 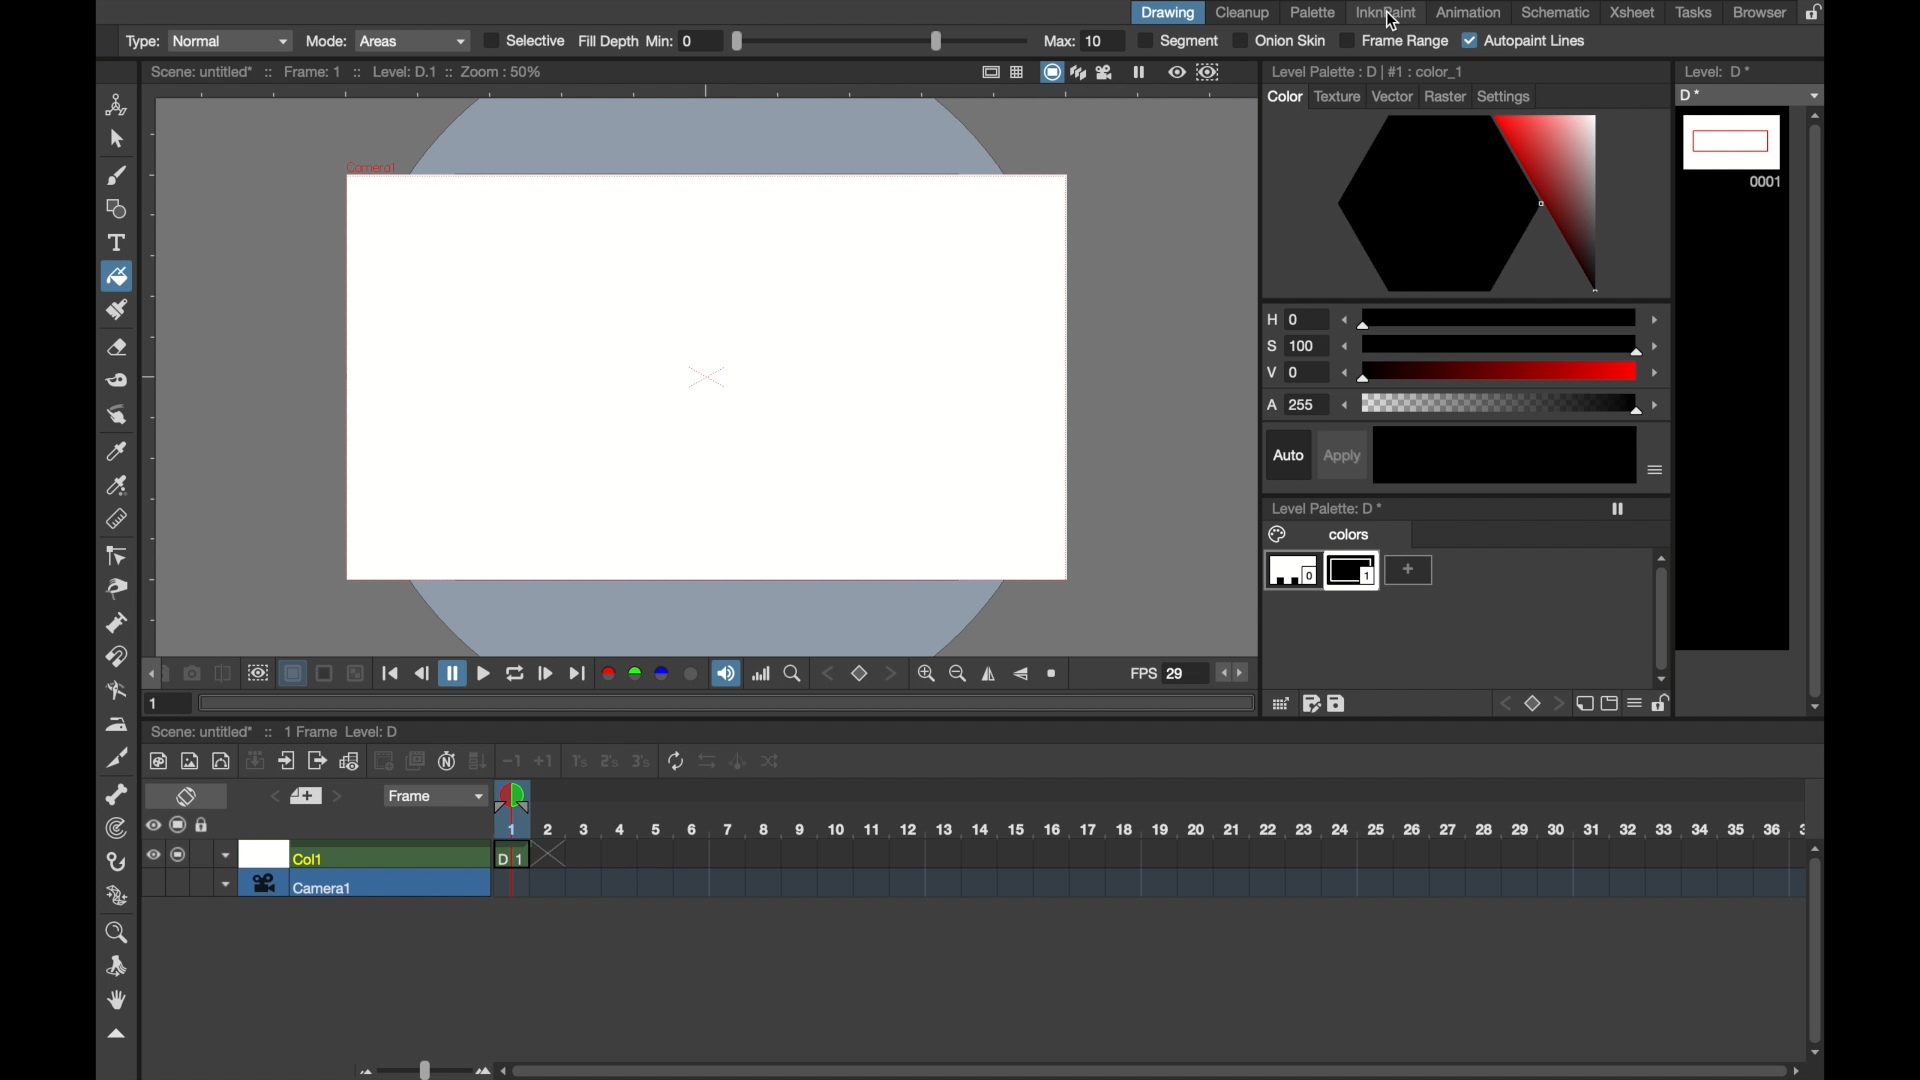 What do you see at coordinates (544, 760) in the screenshot?
I see `+1` at bounding box center [544, 760].